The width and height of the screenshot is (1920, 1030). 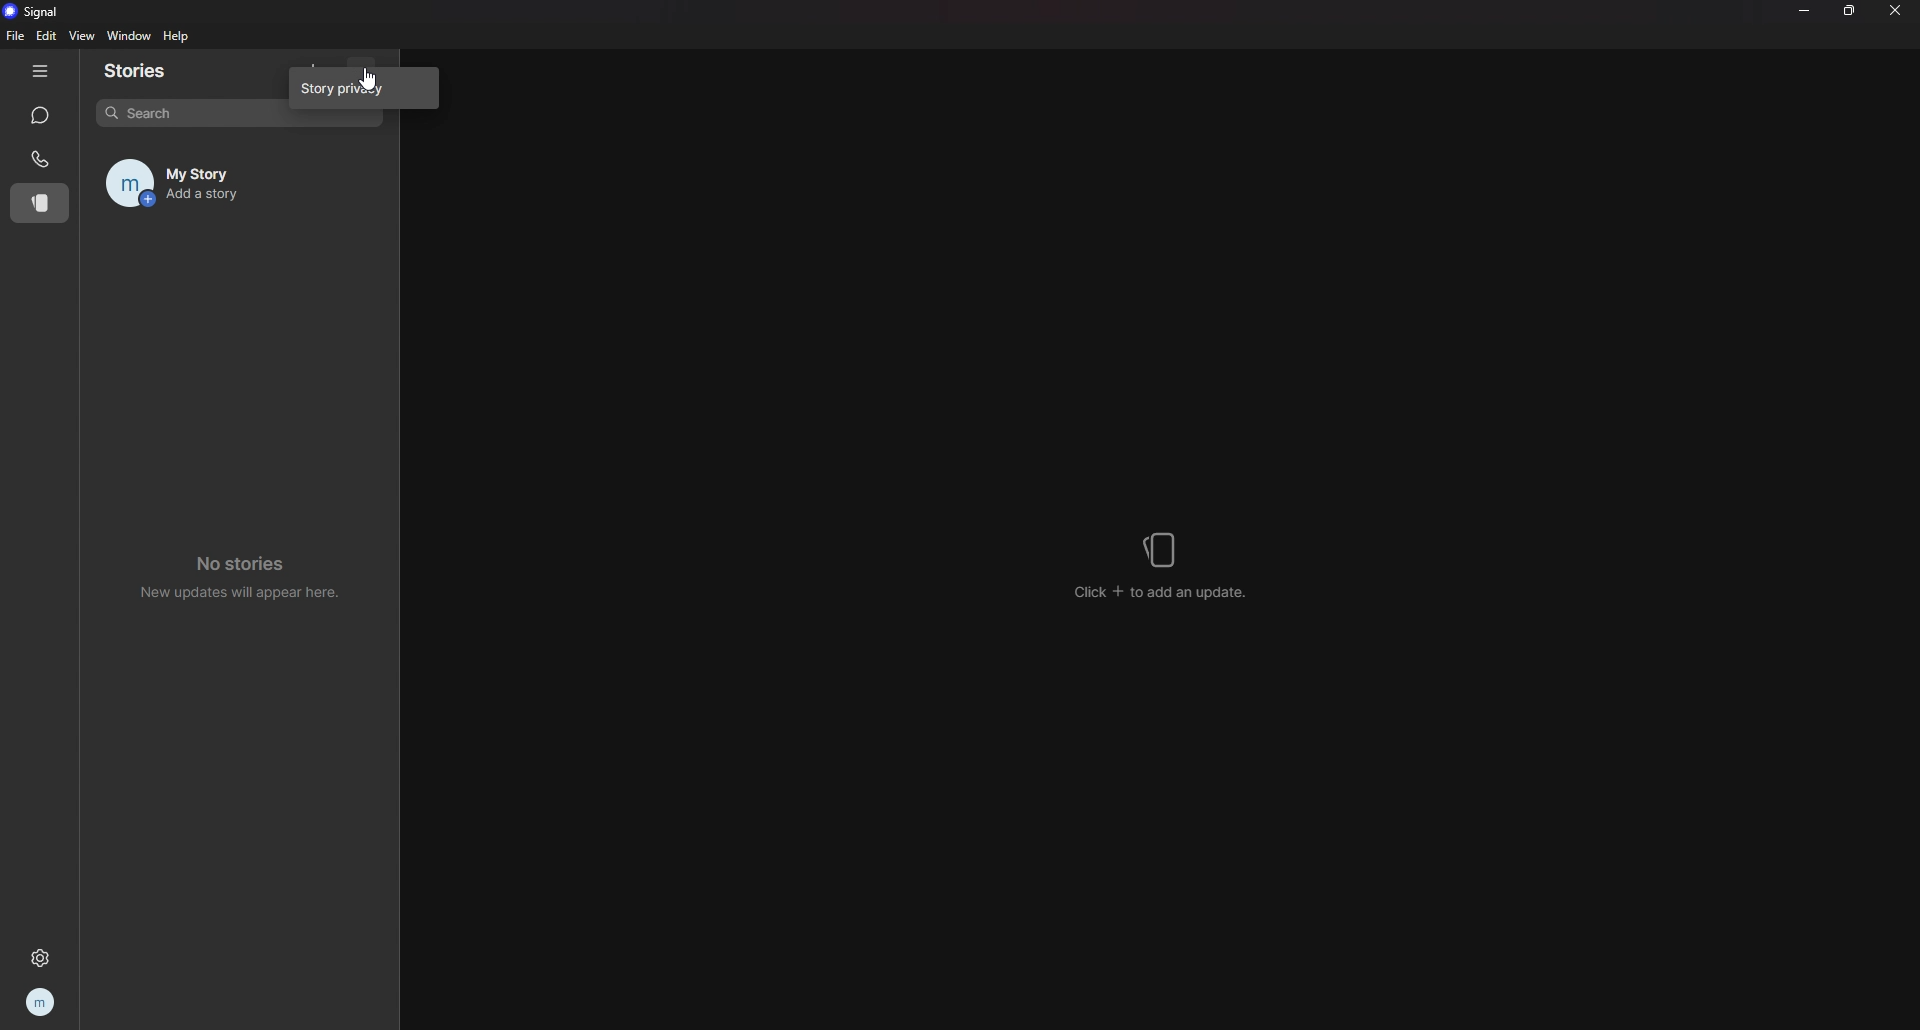 I want to click on stories, so click(x=1164, y=550).